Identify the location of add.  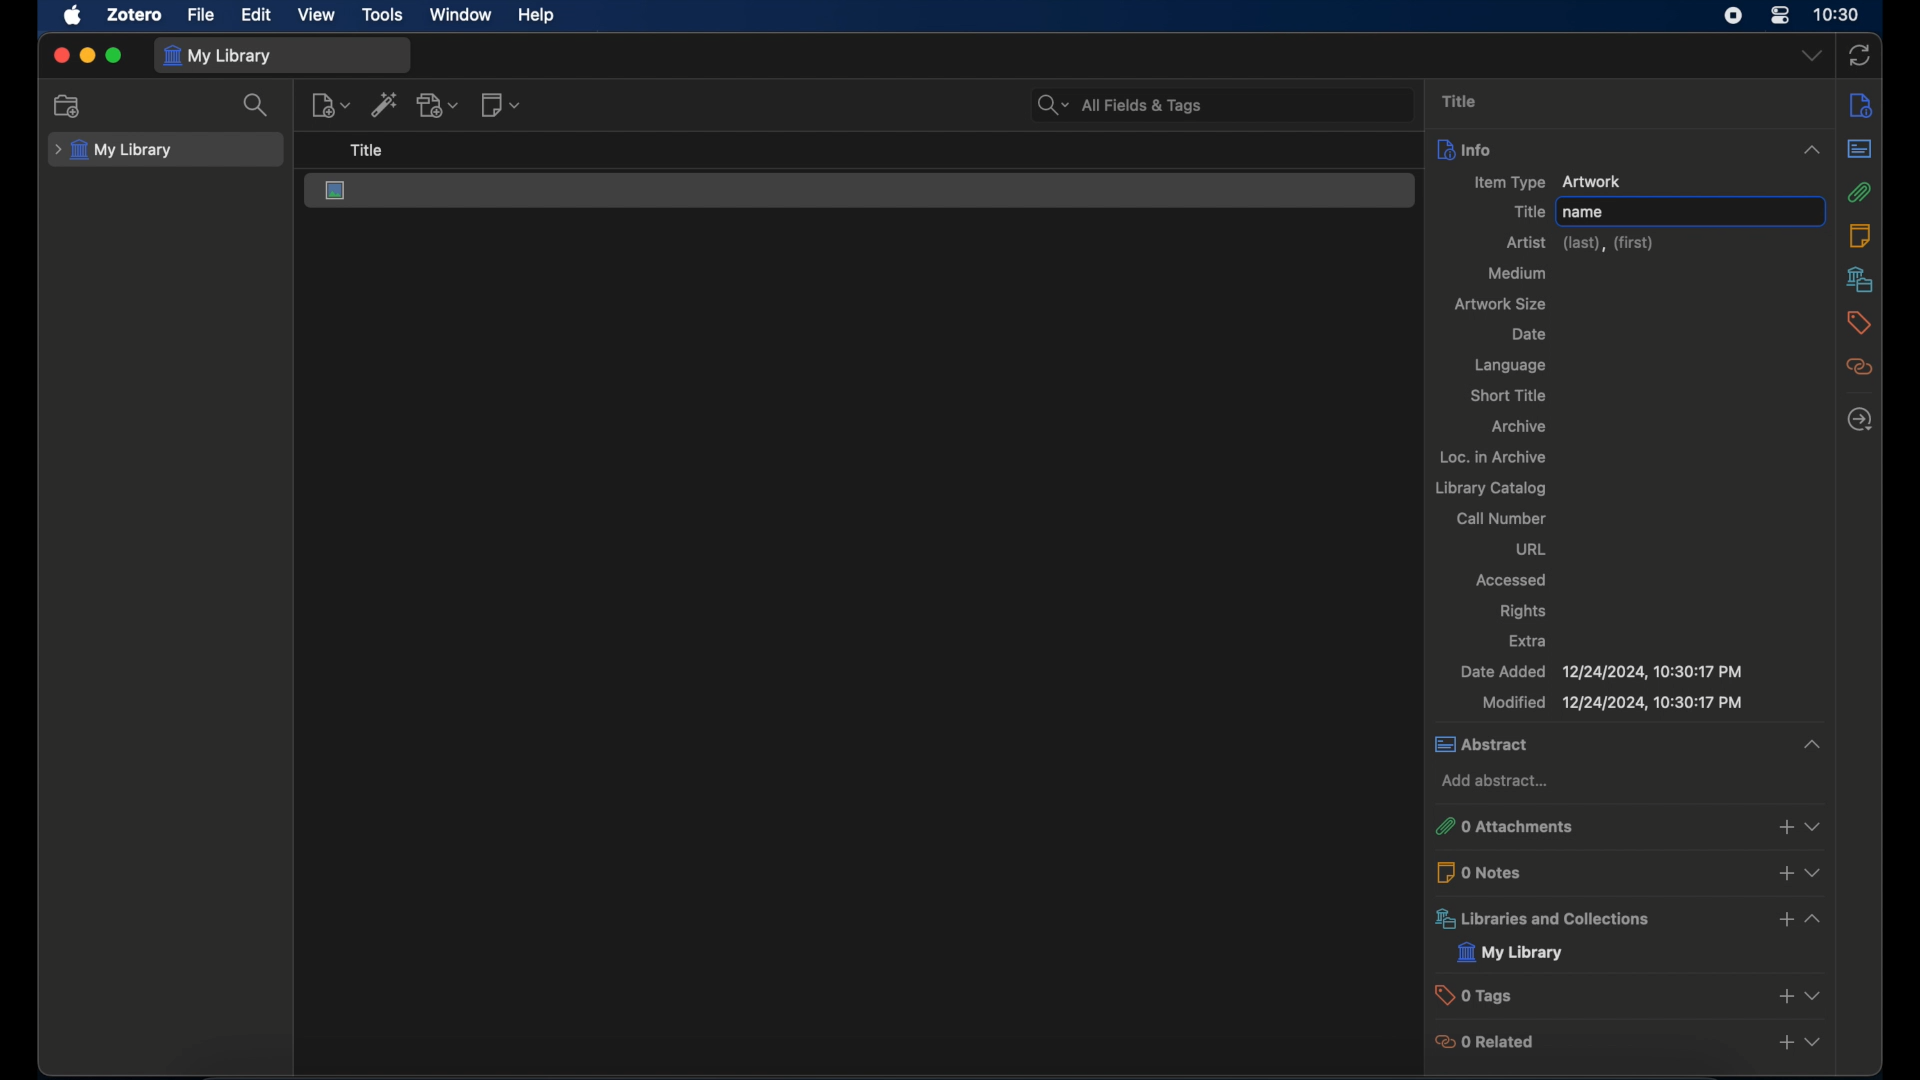
(1785, 1048).